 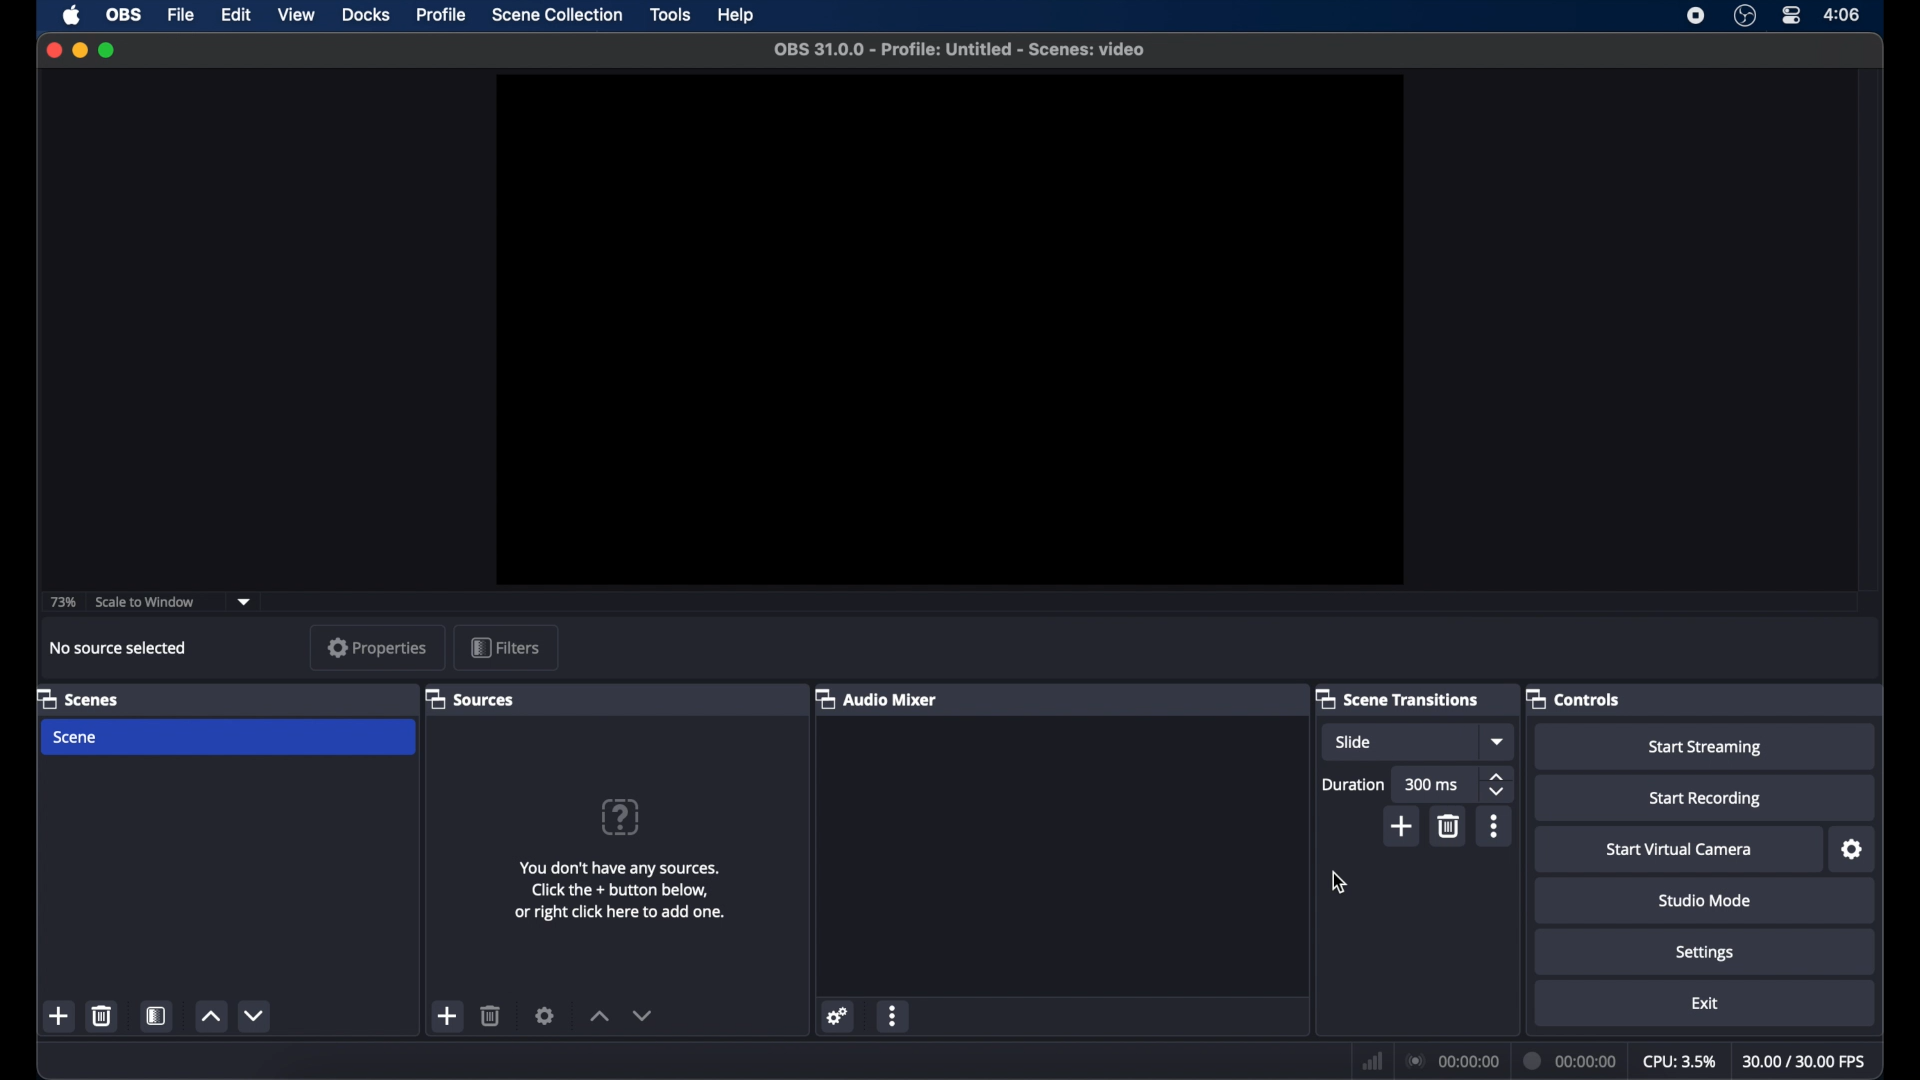 I want to click on delete, so click(x=490, y=1016).